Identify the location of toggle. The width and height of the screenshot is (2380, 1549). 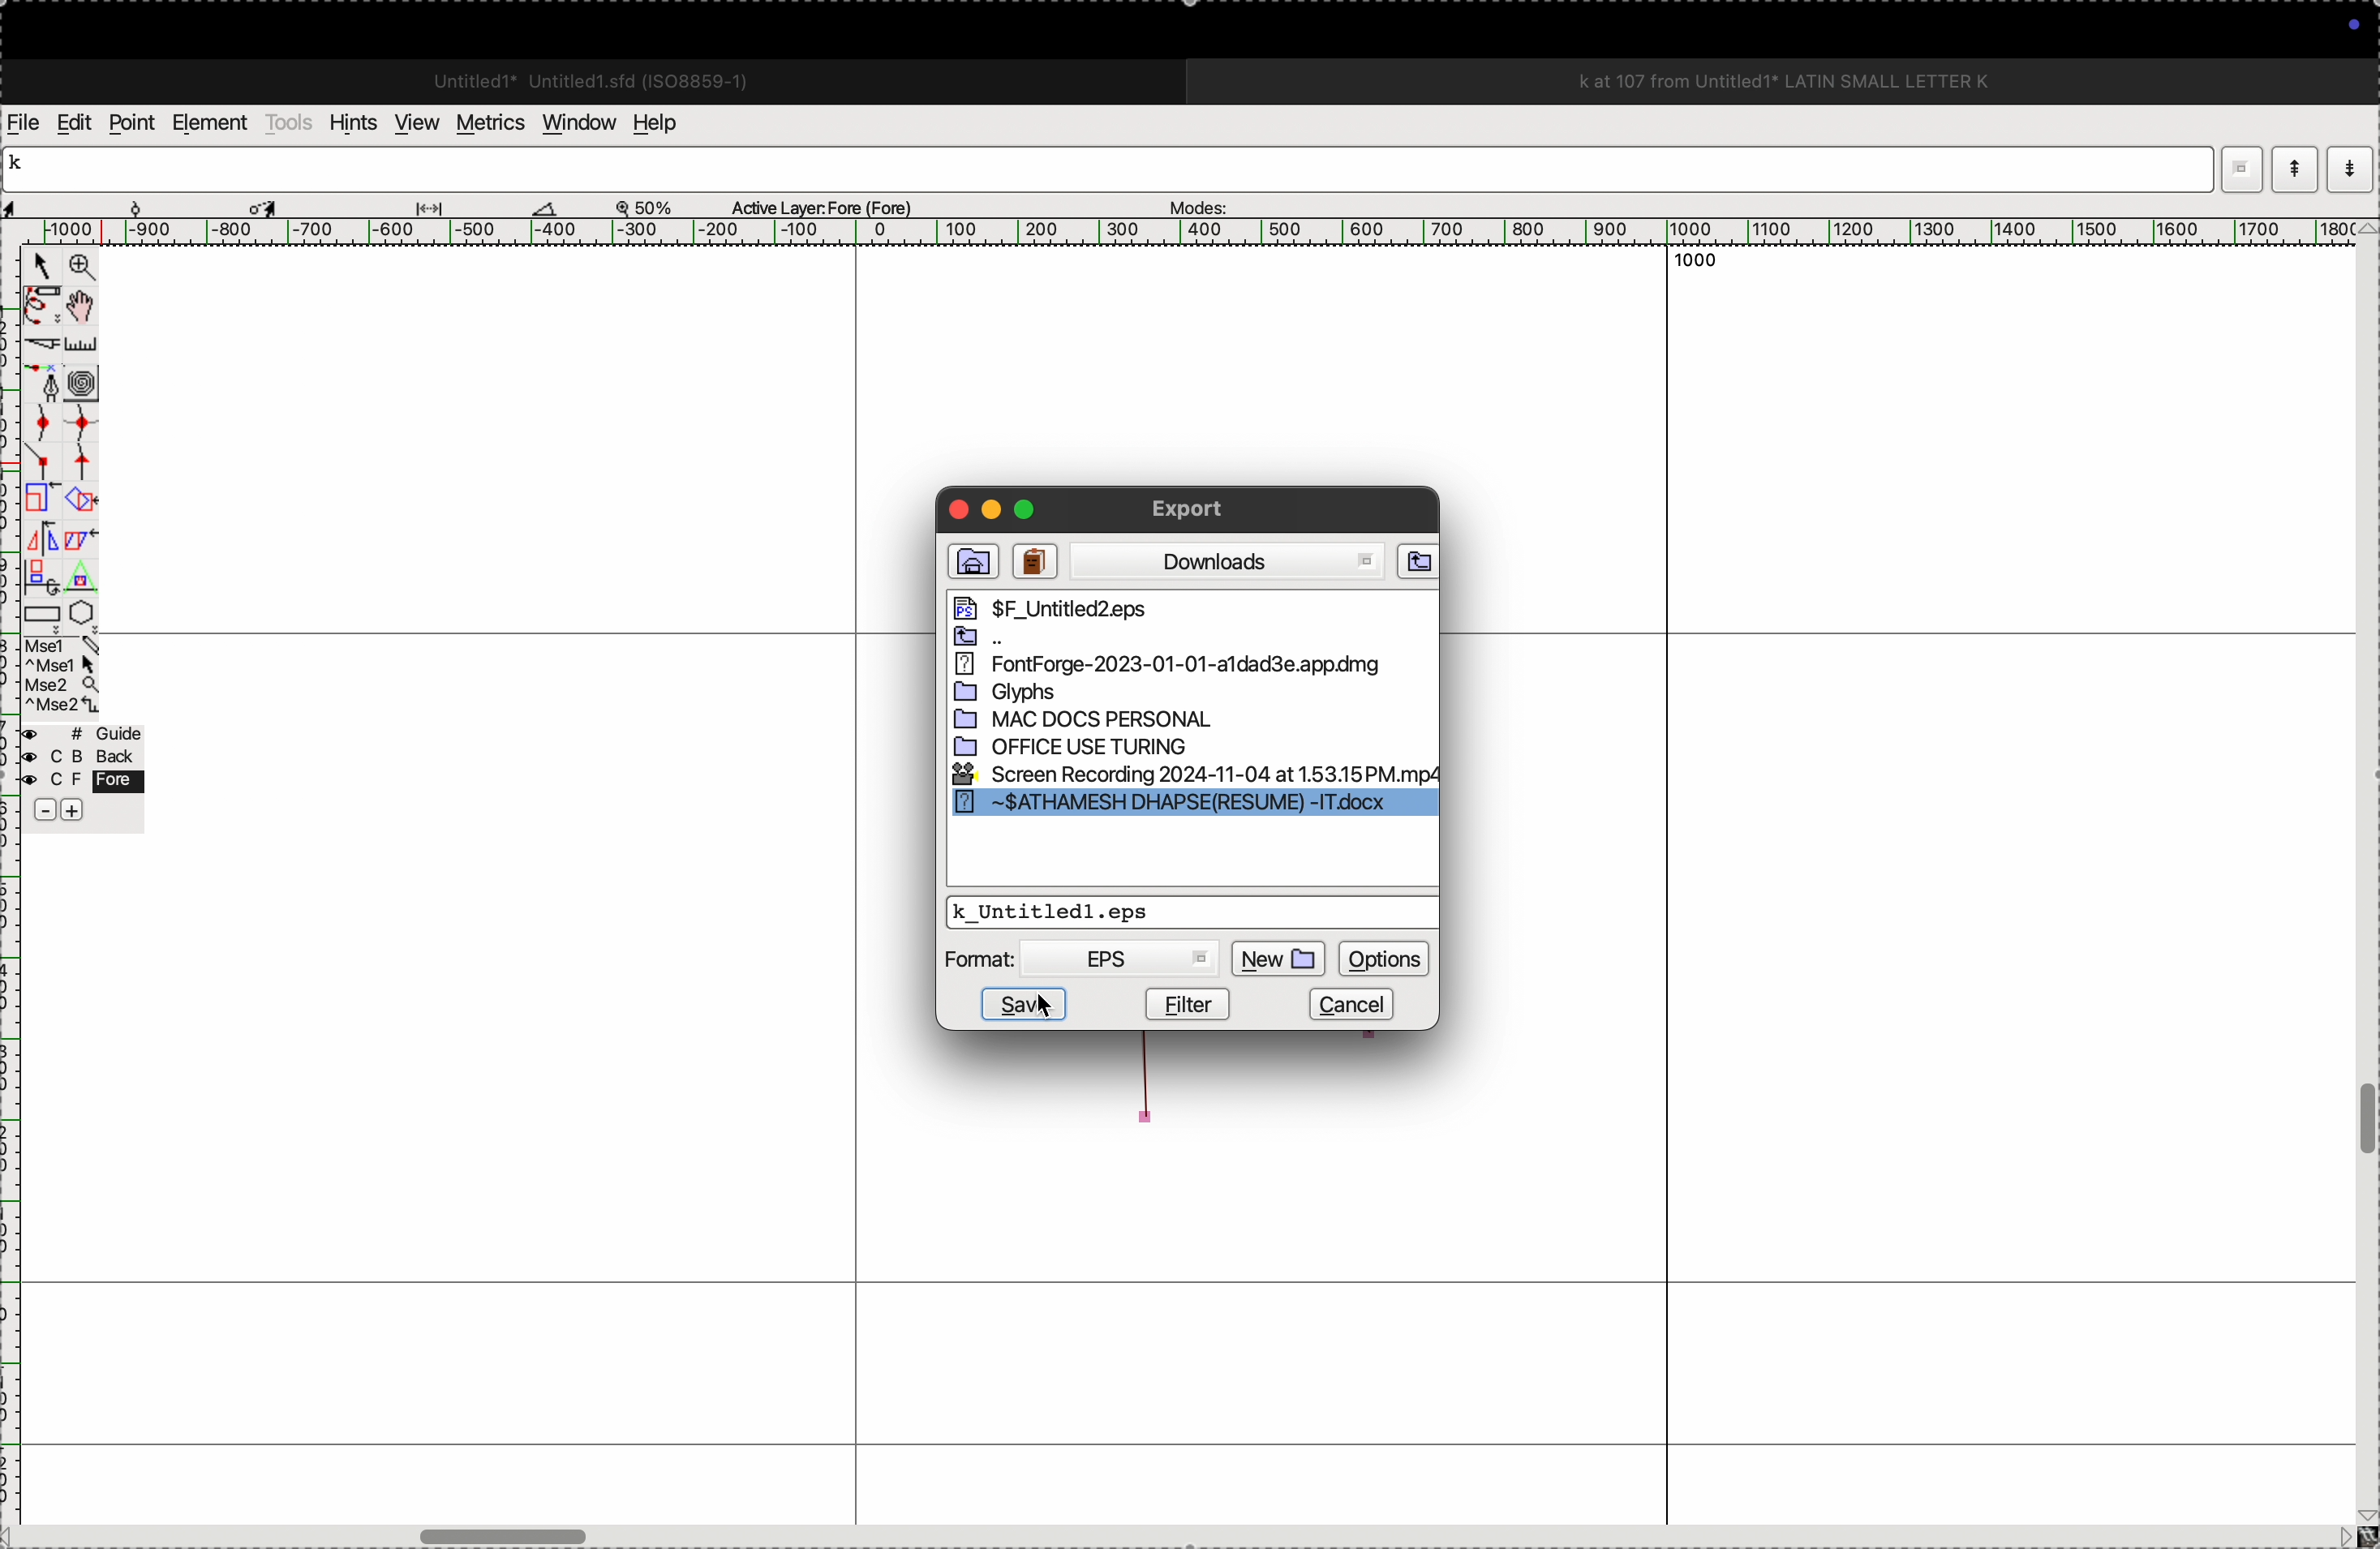
(87, 306).